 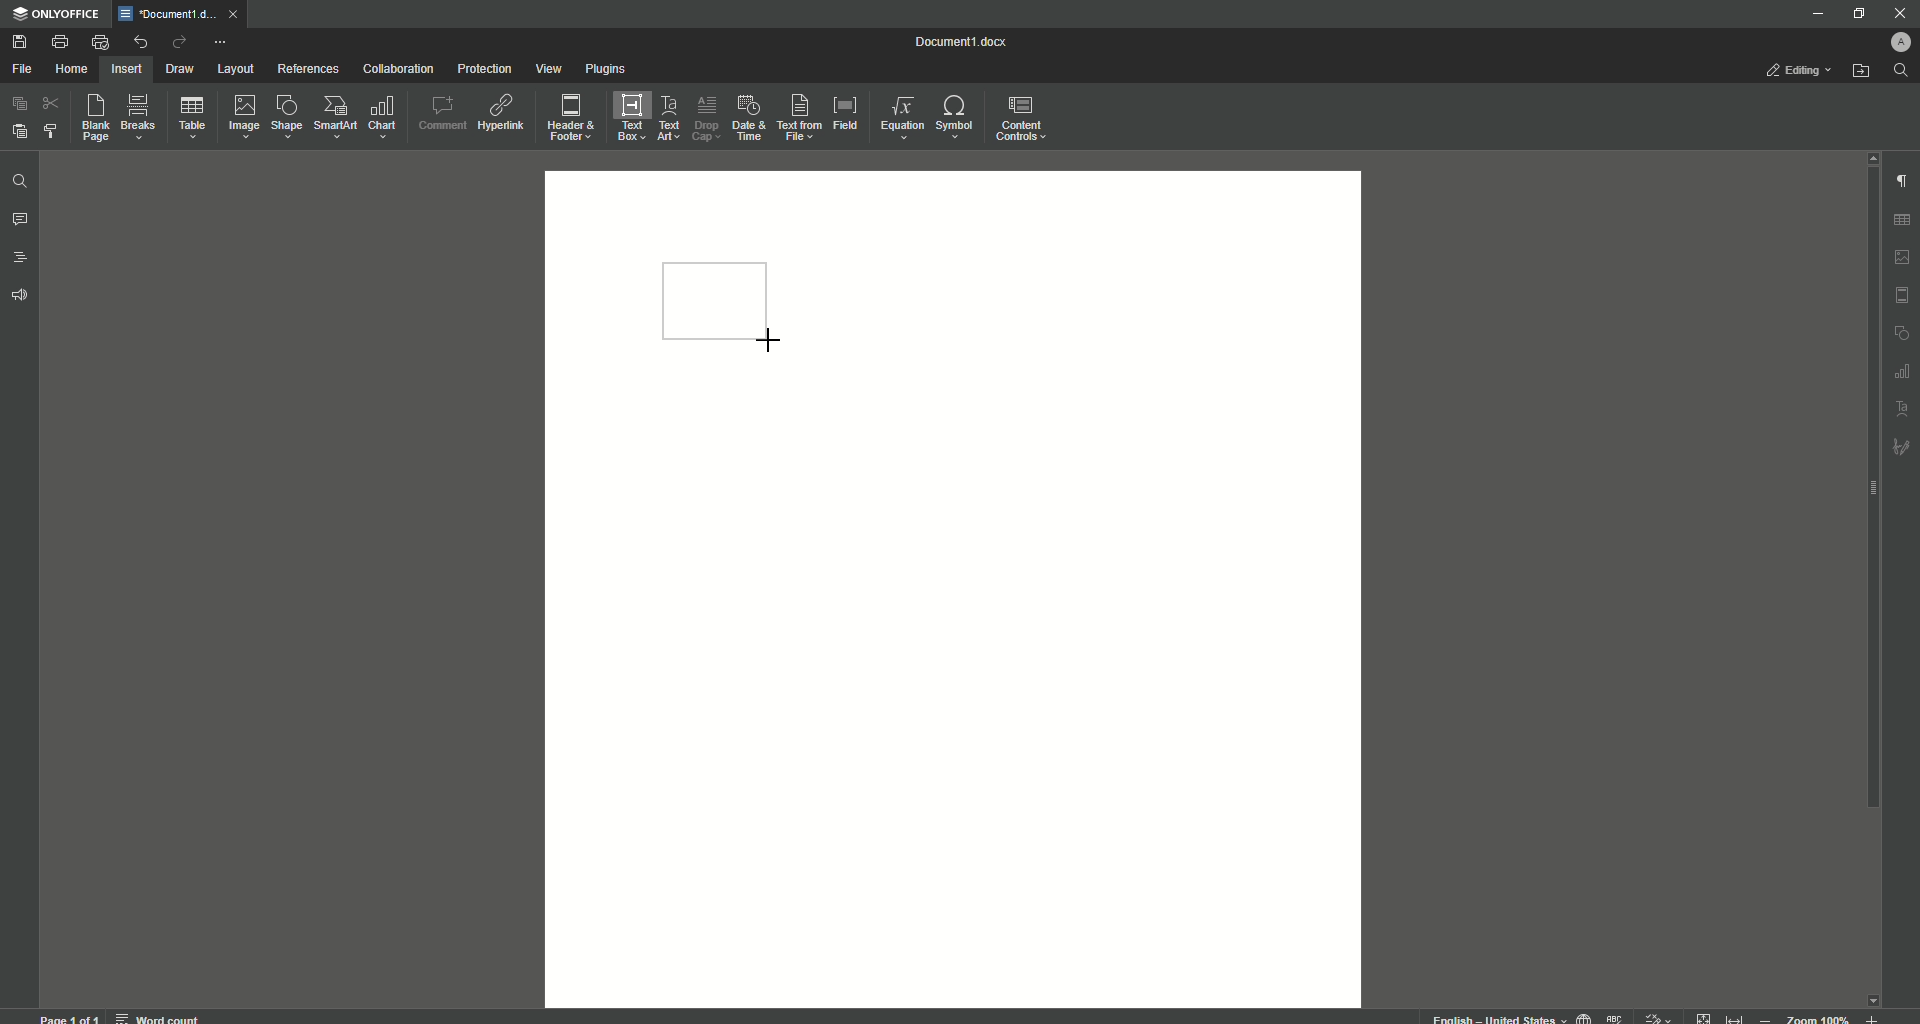 I want to click on Date and Time, so click(x=748, y=118).